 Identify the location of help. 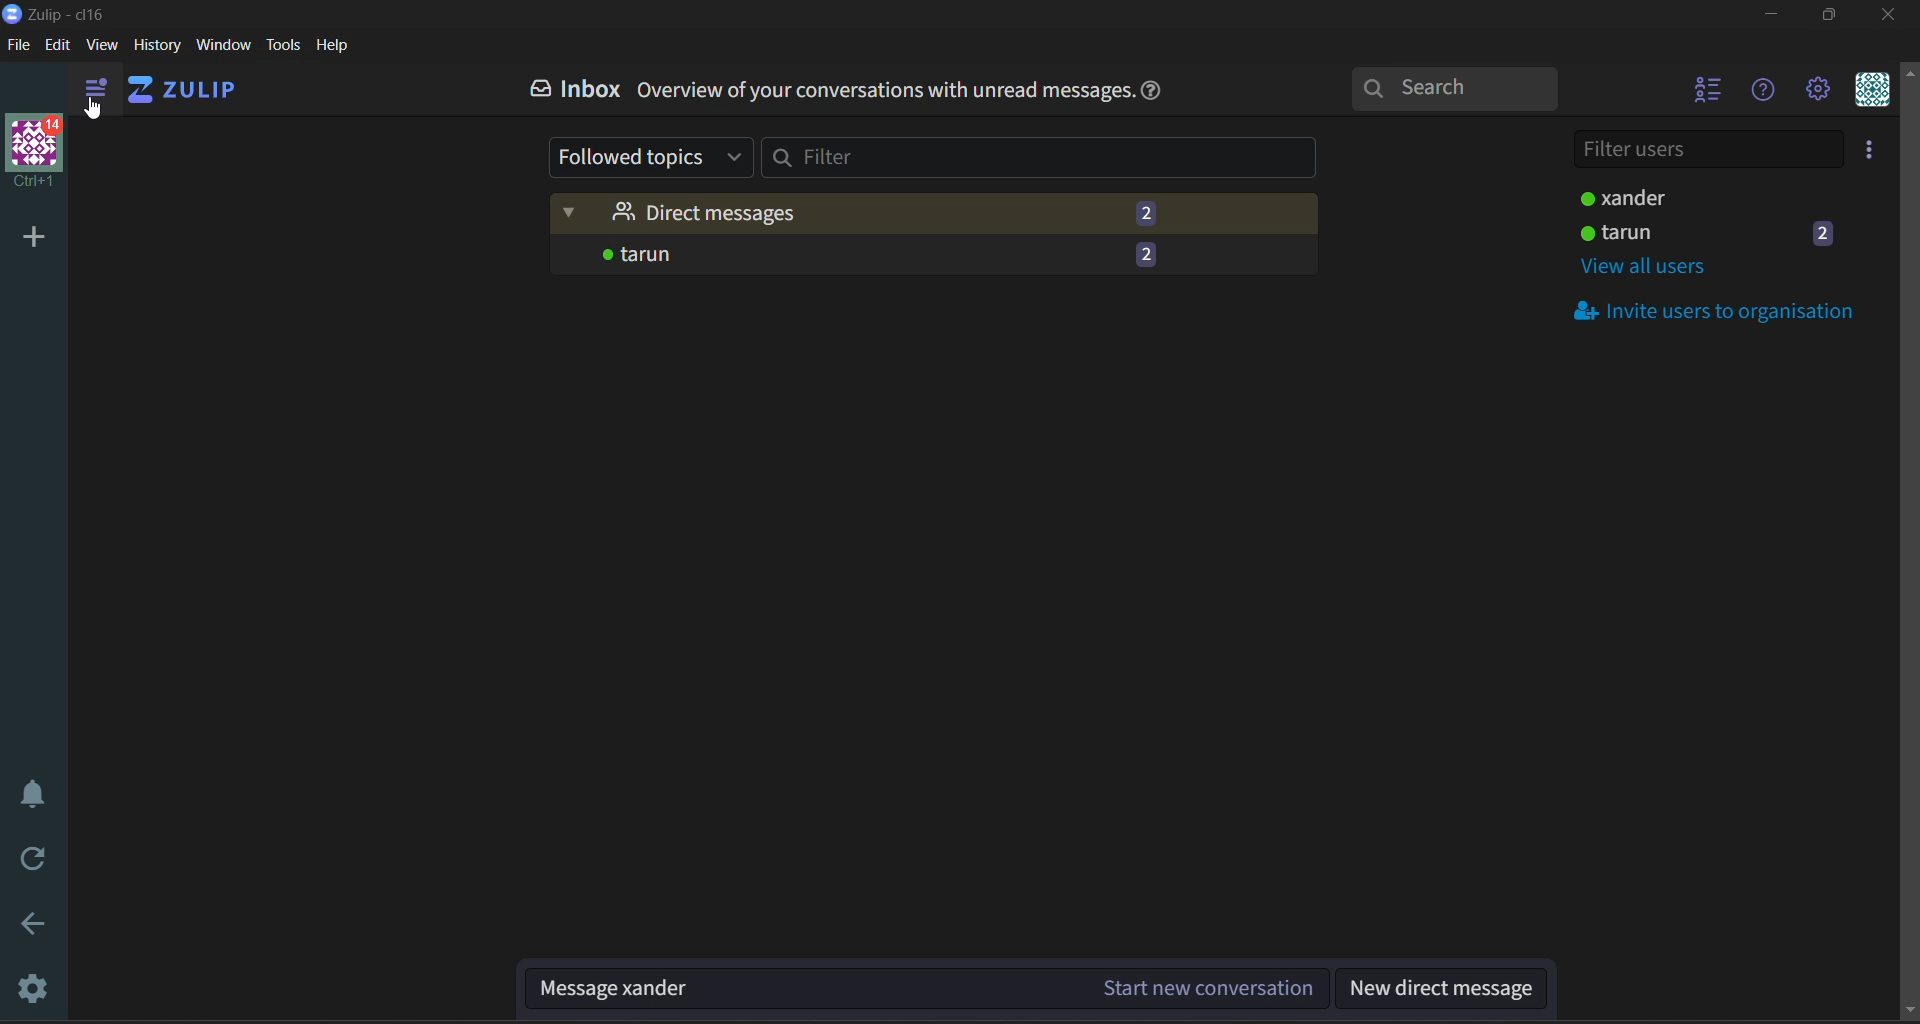
(333, 47).